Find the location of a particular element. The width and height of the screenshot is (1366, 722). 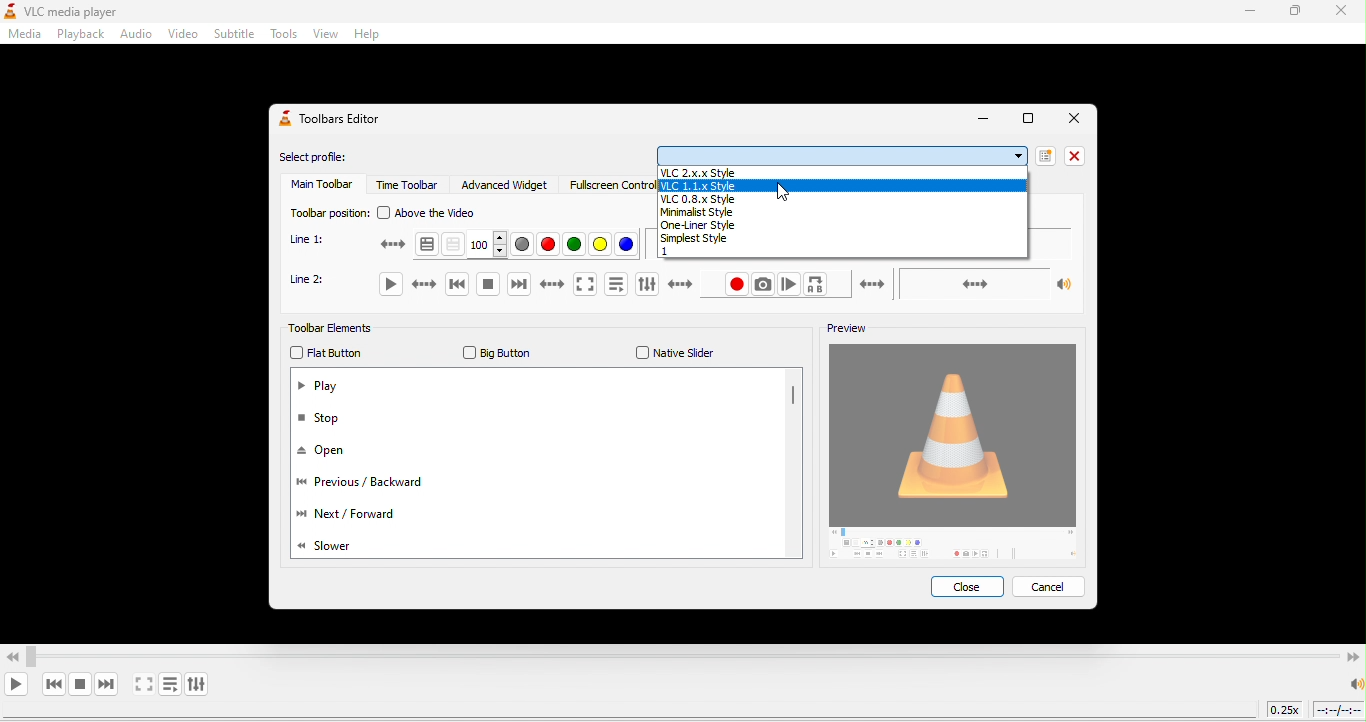

vlc2x.x.style is located at coordinates (840, 172).